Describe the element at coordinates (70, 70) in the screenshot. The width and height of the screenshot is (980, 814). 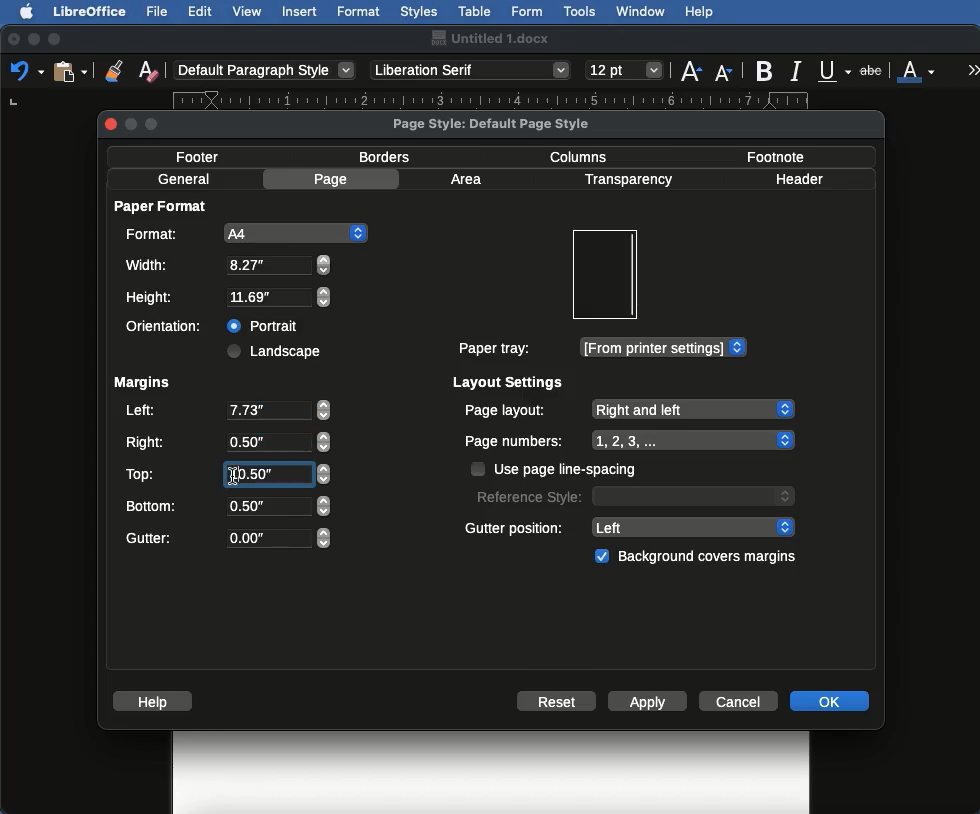
I see `Clipboard` at that location.